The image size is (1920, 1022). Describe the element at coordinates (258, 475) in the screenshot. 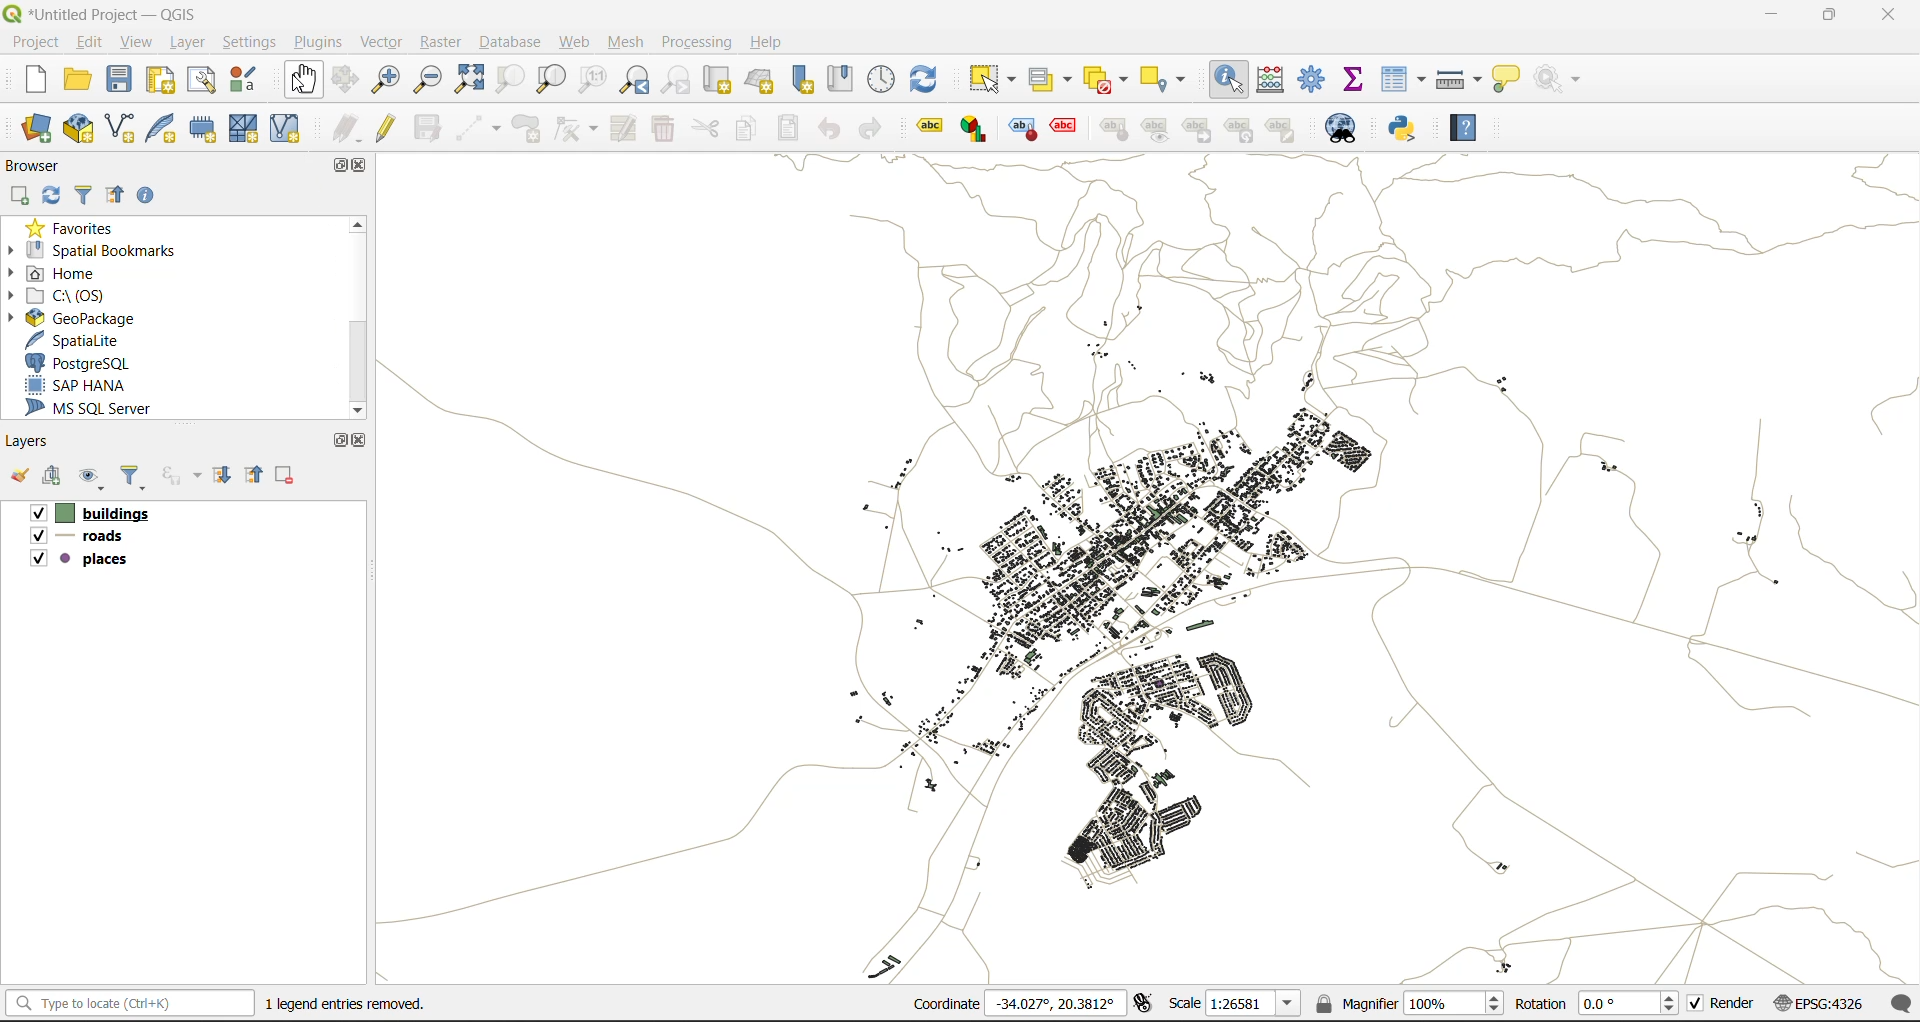

I see `collapse all` at that location.